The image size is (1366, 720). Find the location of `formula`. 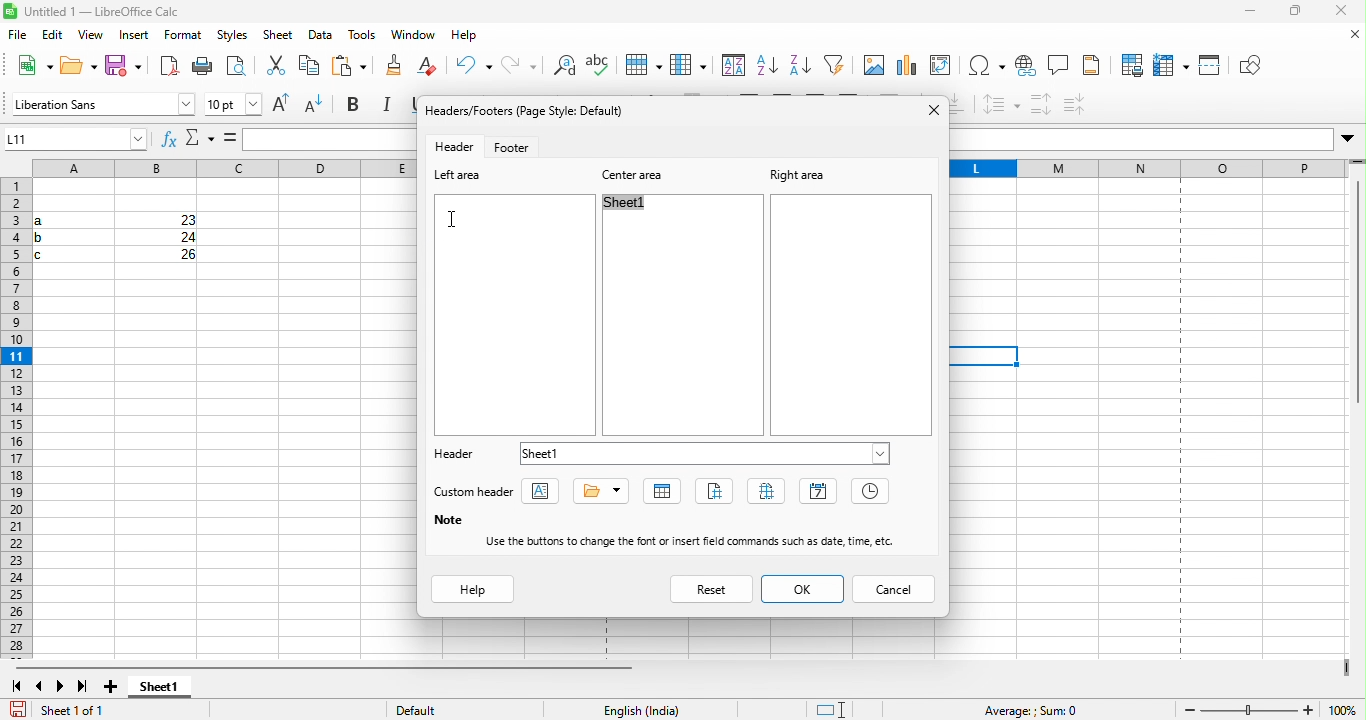

formula is located at coordinates (233, 139).